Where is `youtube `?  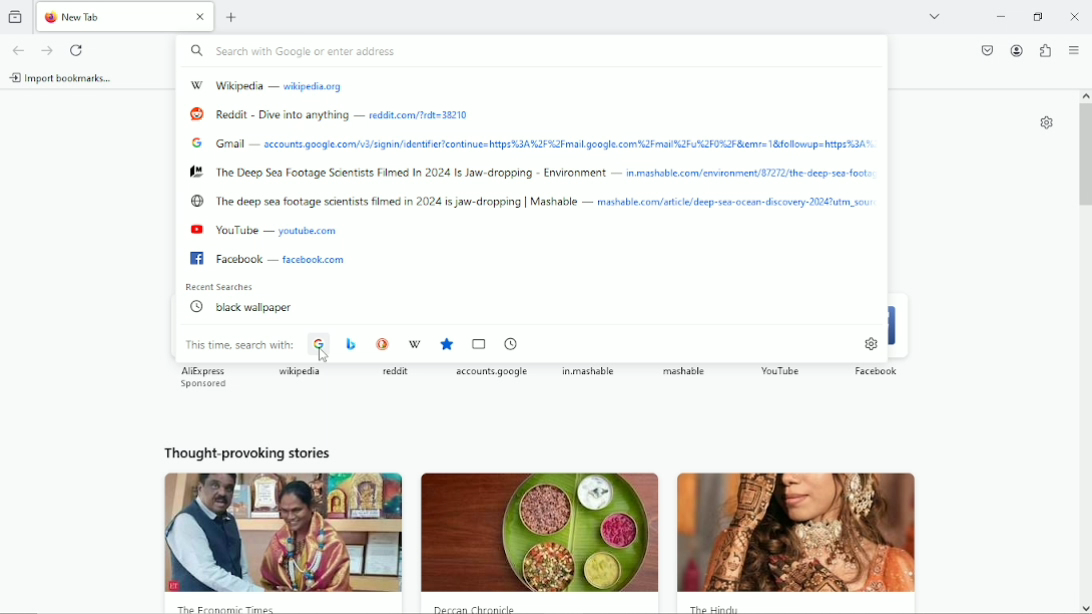 youtube  is located at coordinates (242, 230).